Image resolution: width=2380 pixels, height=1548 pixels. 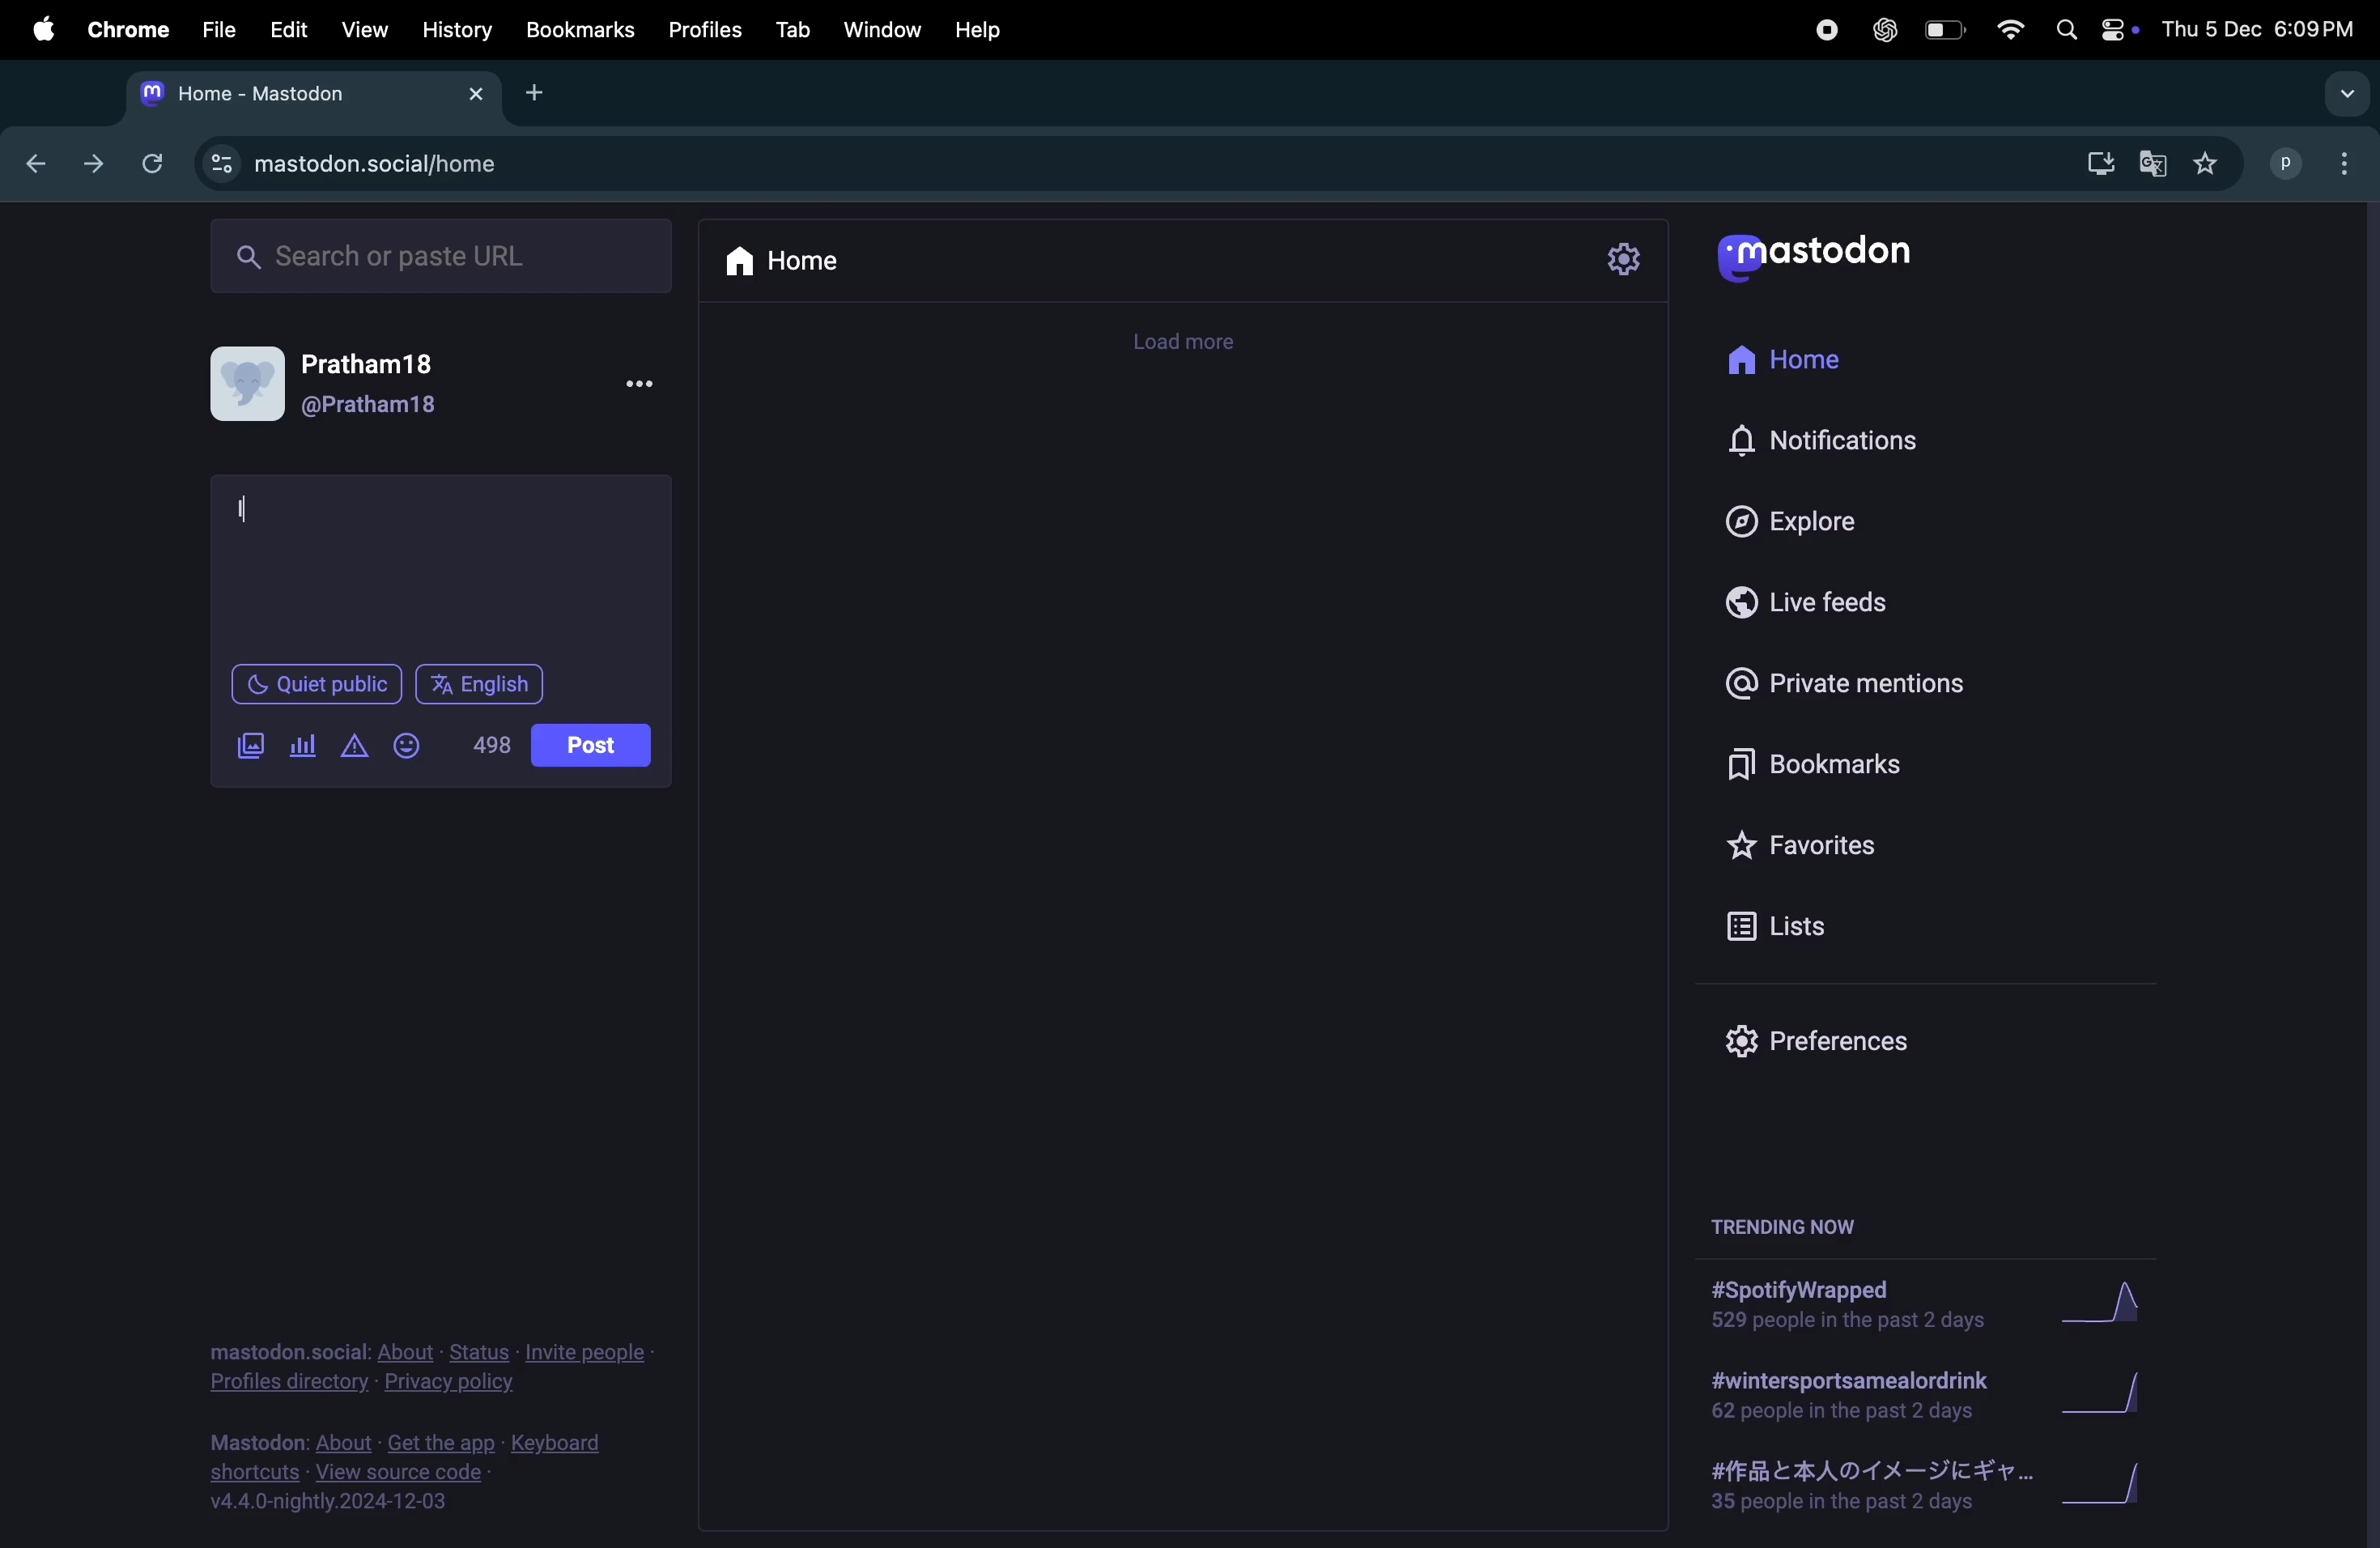 What do you see at coordinates (579, 29) in the screenshot?
I see `Bookmarks` at bounding box center [579, 29].